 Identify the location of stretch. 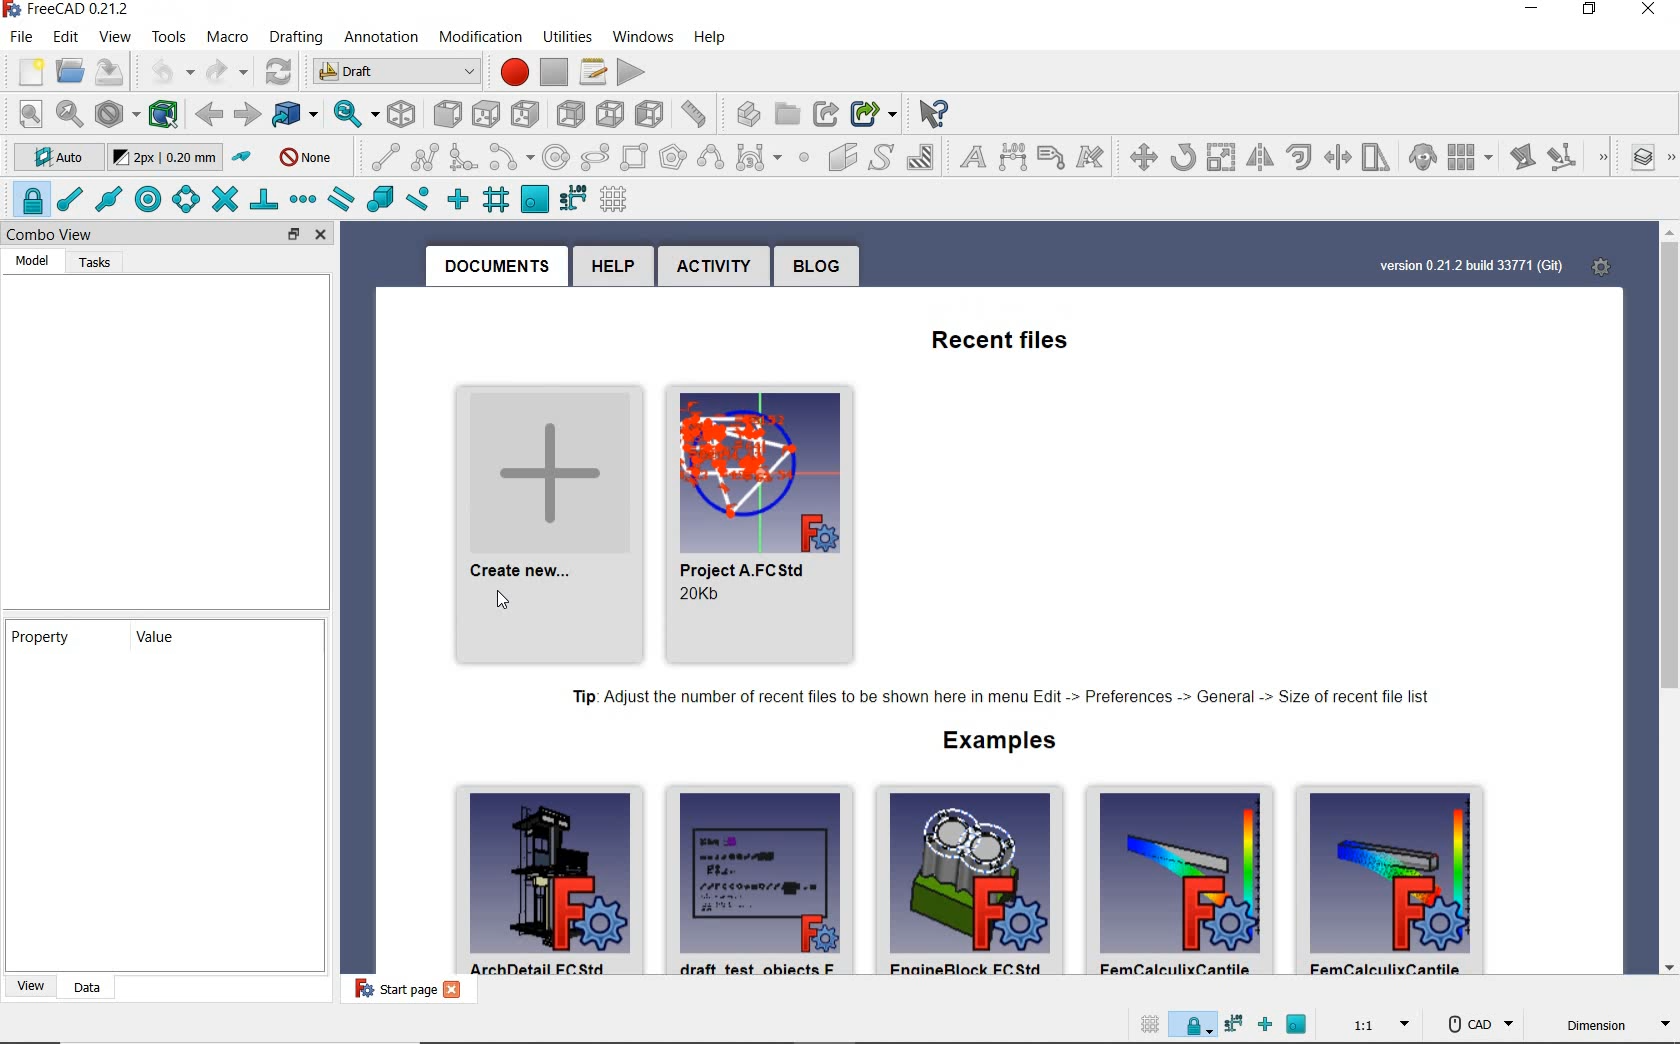
(1376, 157).